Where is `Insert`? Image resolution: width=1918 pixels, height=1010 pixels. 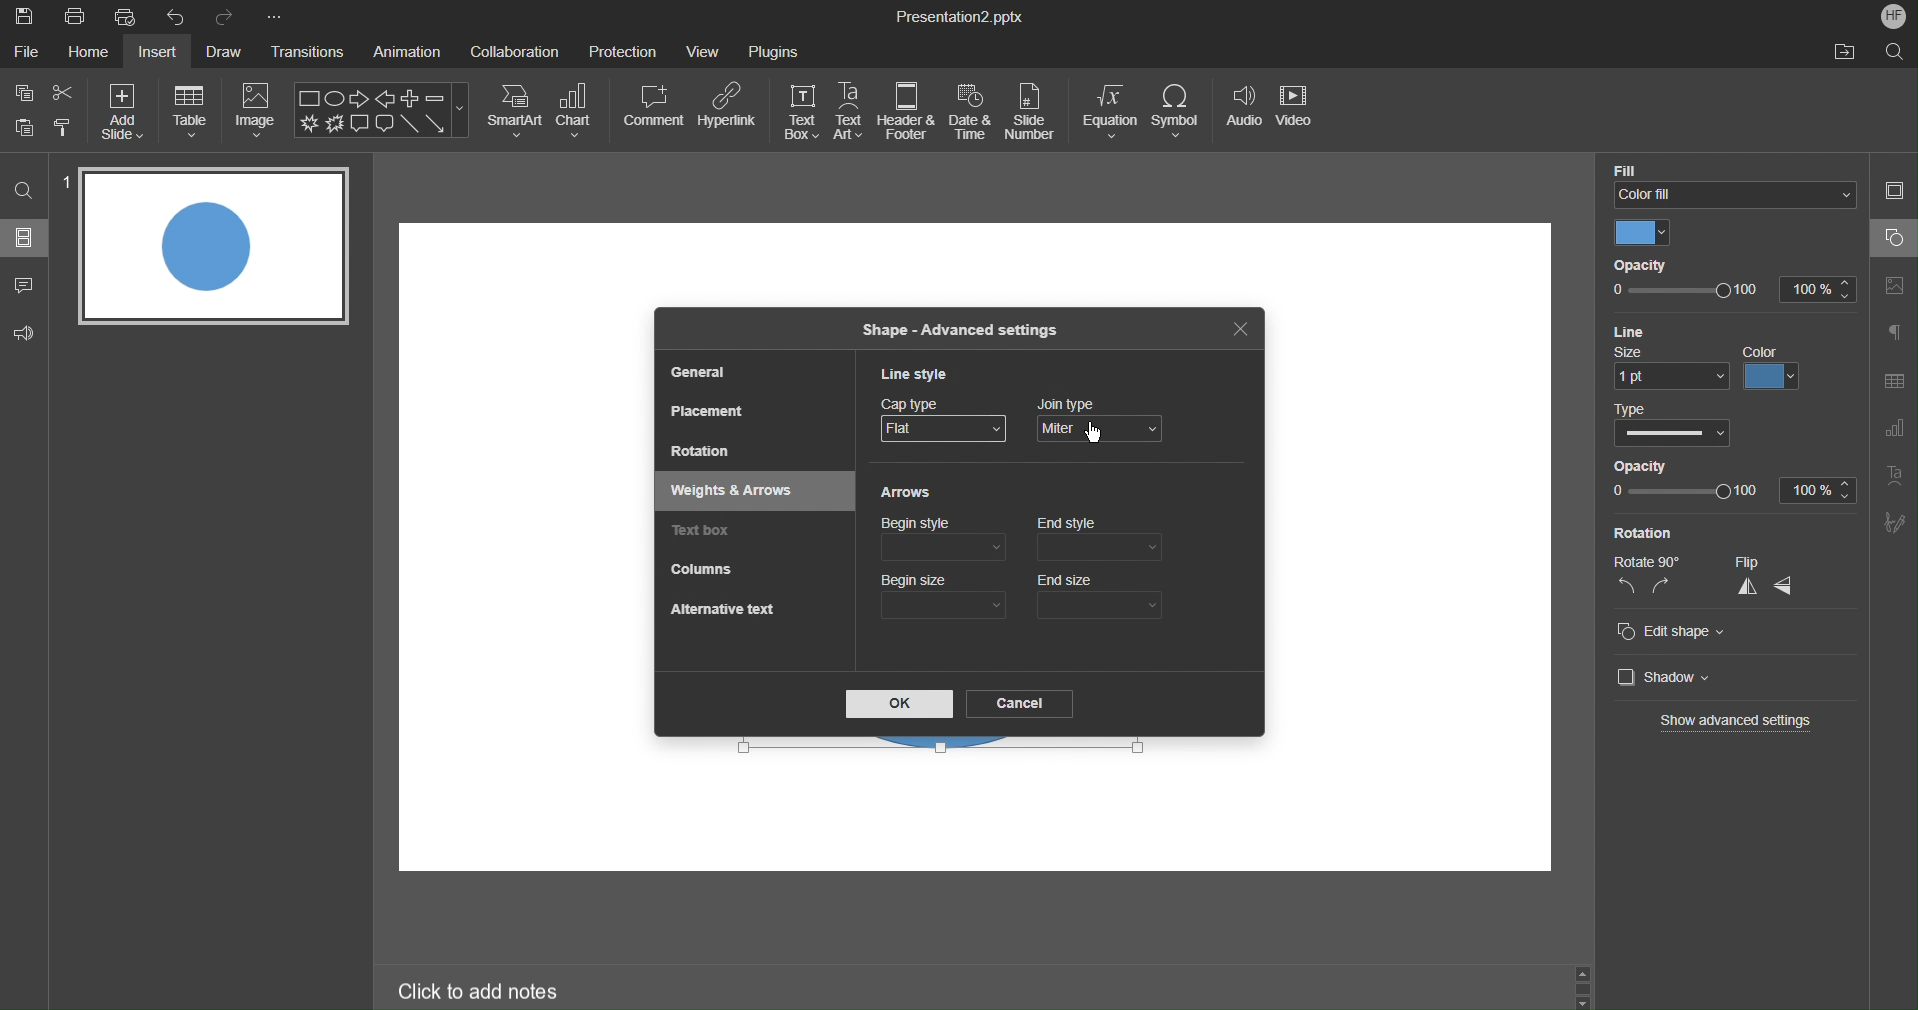
Insert is located at coordinates (162, 53).